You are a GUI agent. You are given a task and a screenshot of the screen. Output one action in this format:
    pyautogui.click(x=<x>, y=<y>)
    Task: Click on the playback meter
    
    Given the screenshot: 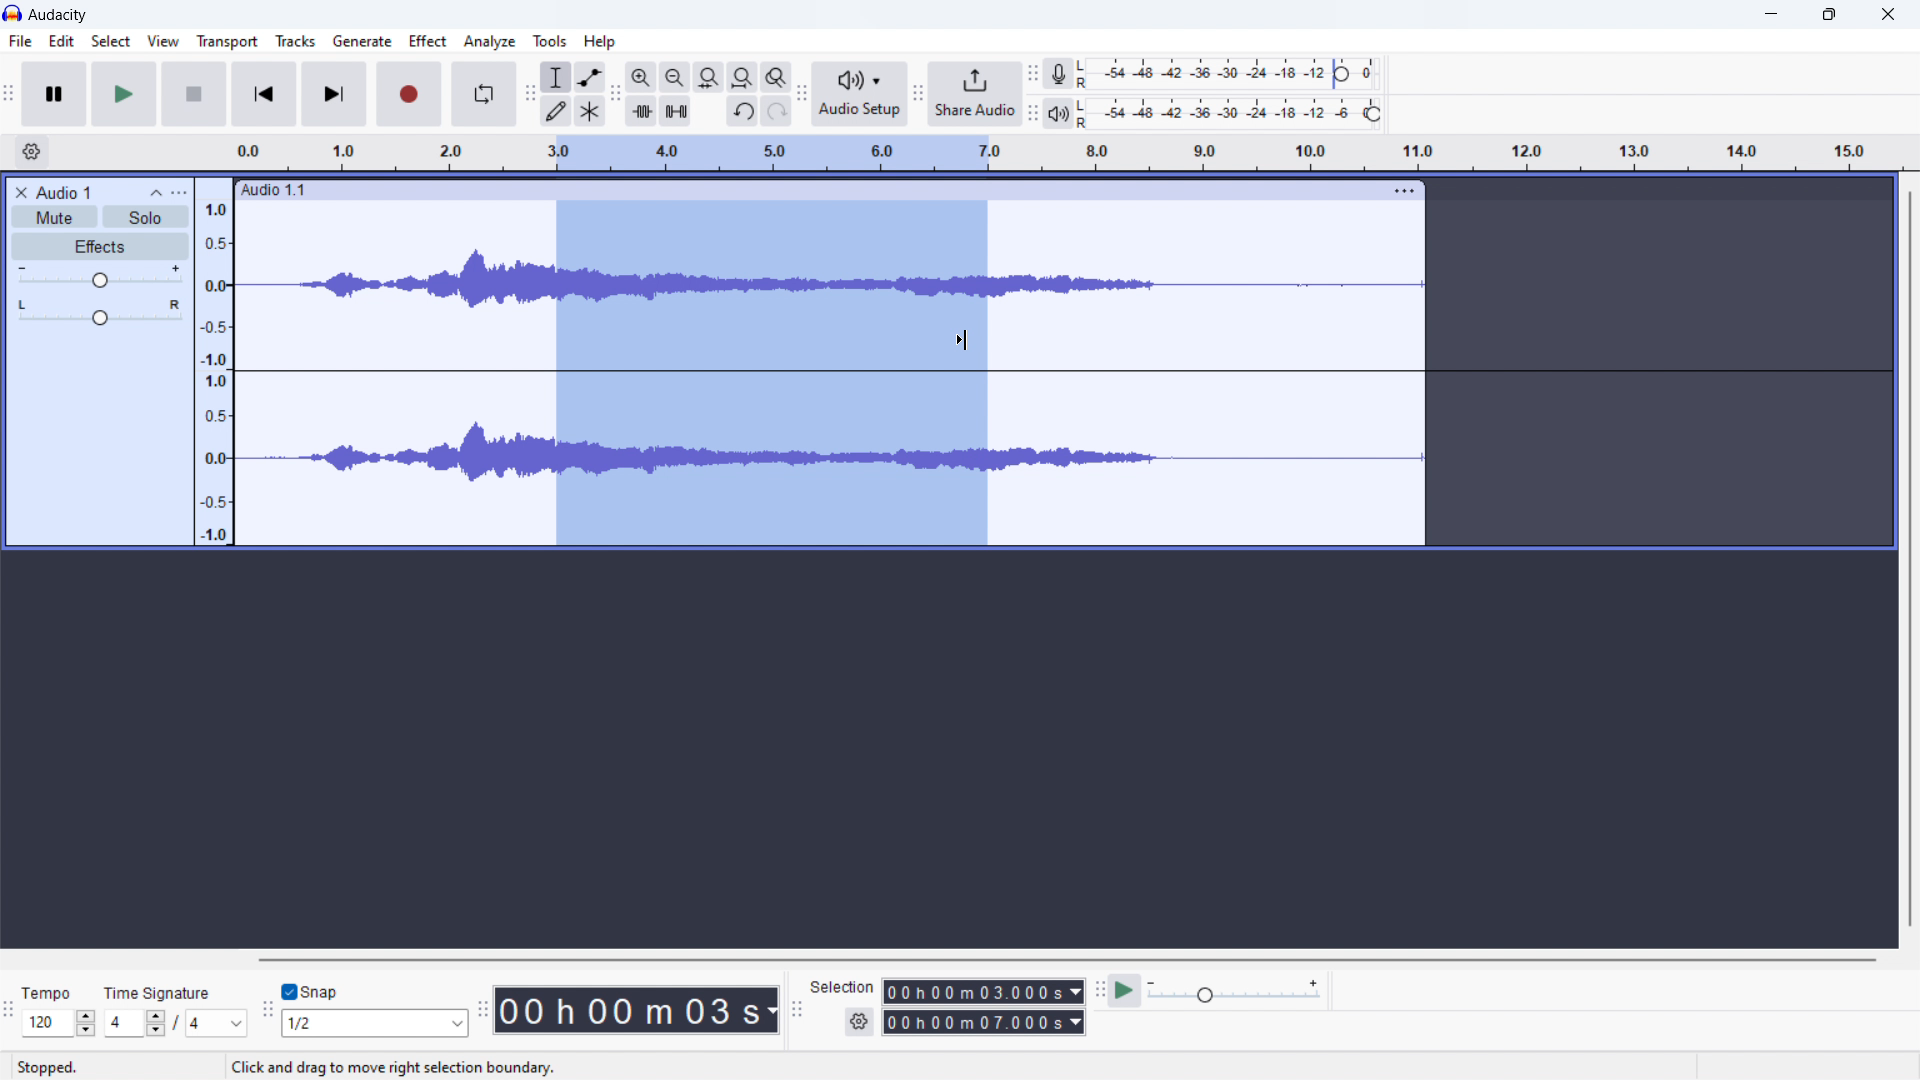 What is the action you would take?
    pyautogui.click(x=1060, y=113)
    